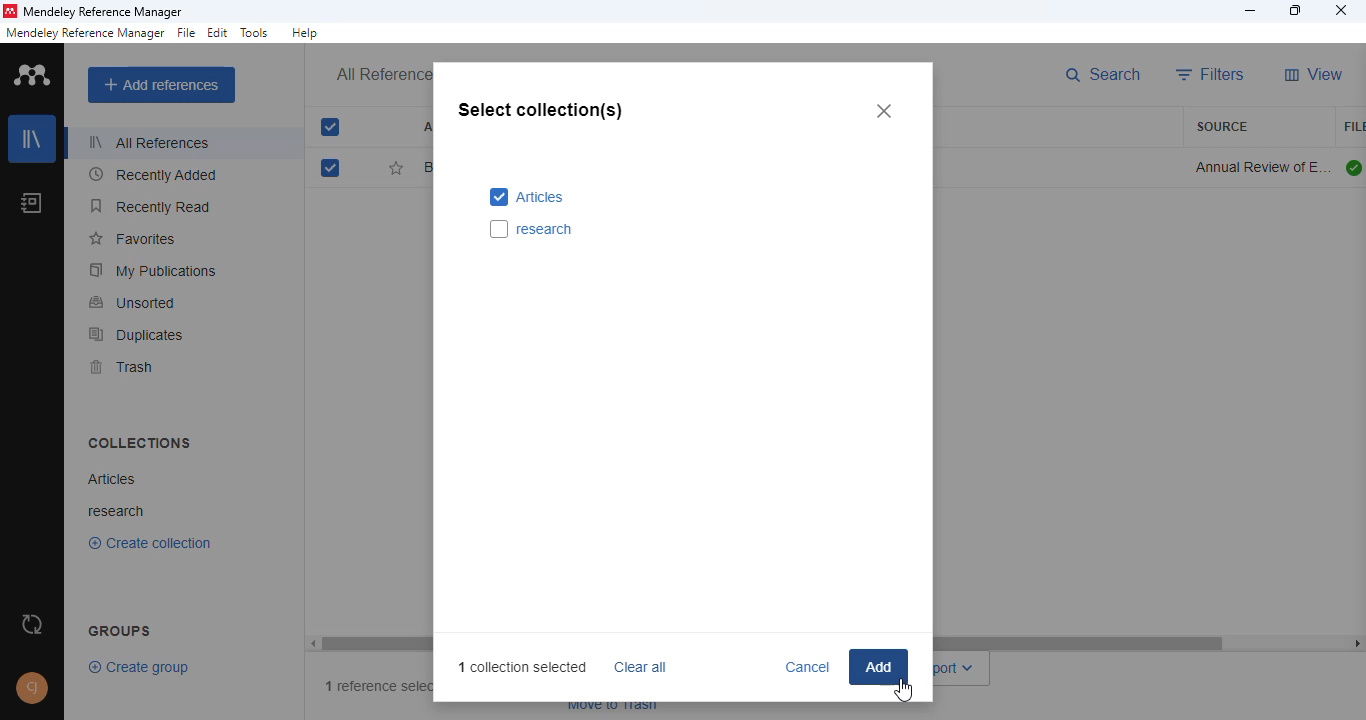 This screenshot has width=1366, height=720. What do you see at coordinates (31, 139) in the screenshot?
I see `library` at bounding box center [31, 139].